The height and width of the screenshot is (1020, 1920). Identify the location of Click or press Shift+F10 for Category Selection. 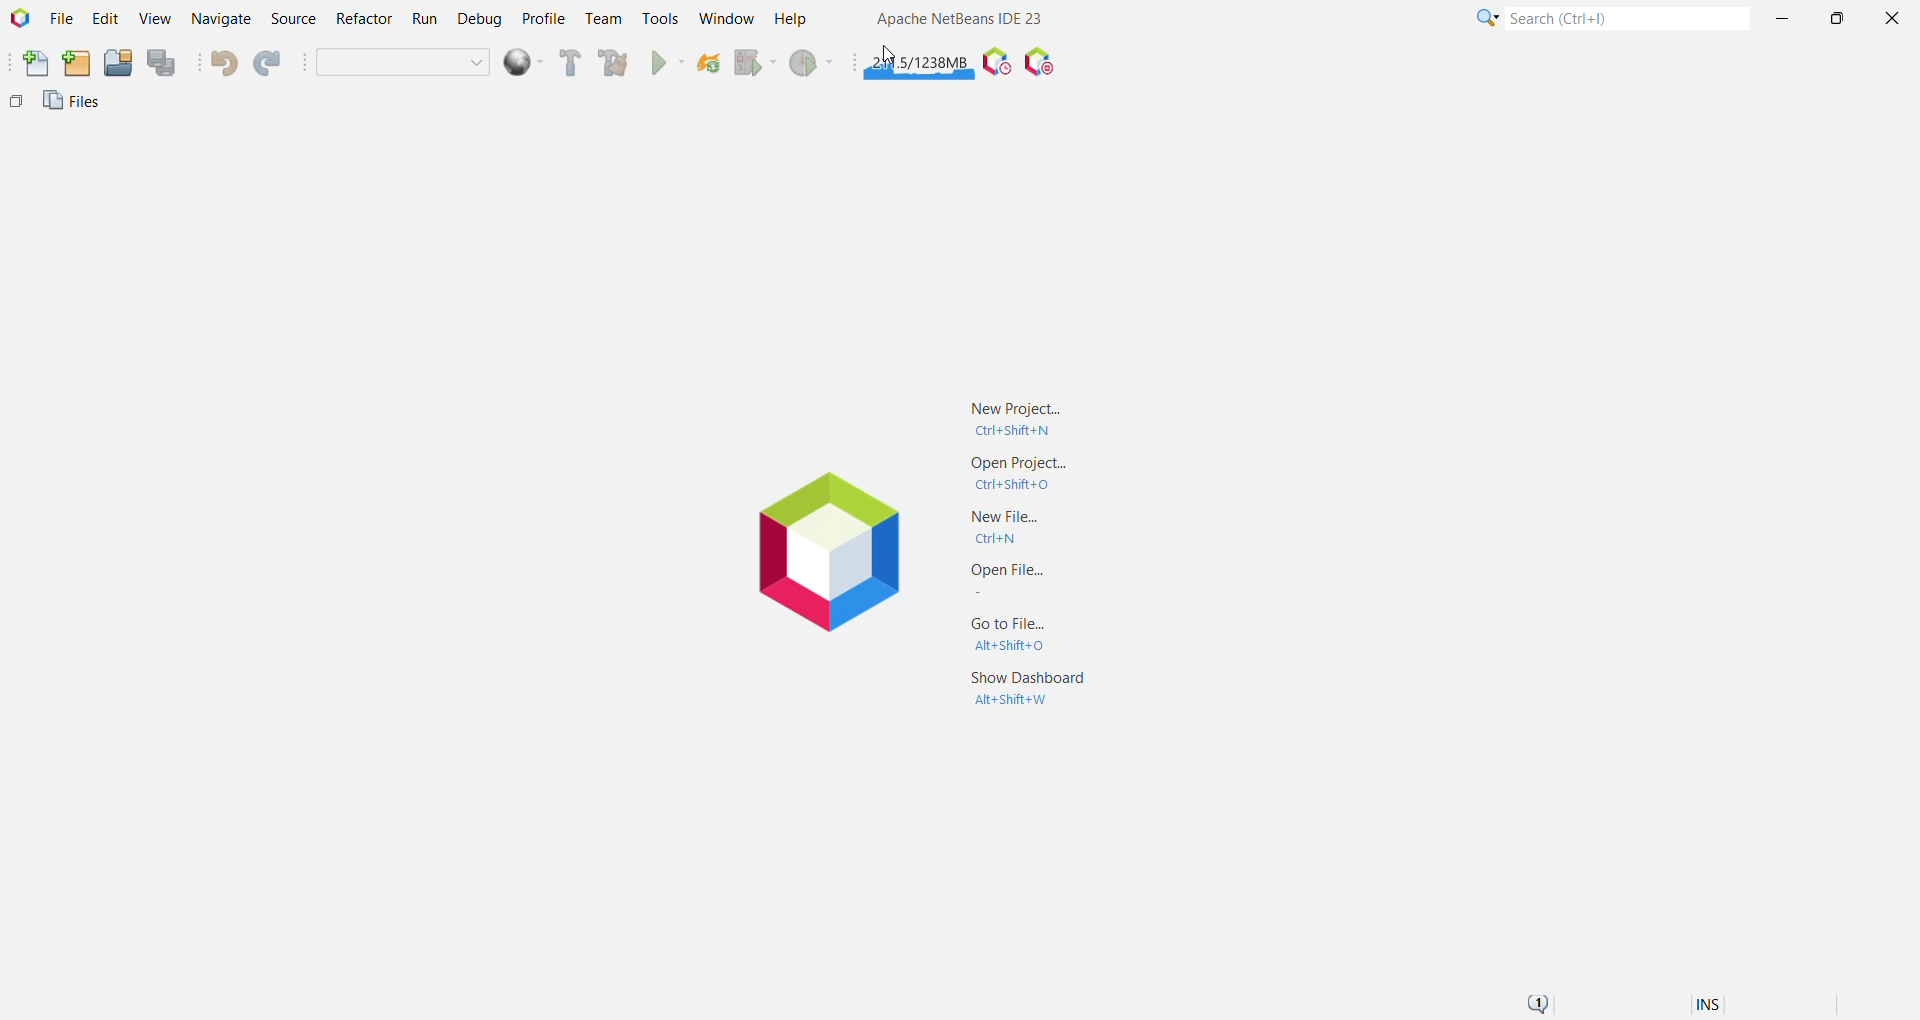
(1485, 17).